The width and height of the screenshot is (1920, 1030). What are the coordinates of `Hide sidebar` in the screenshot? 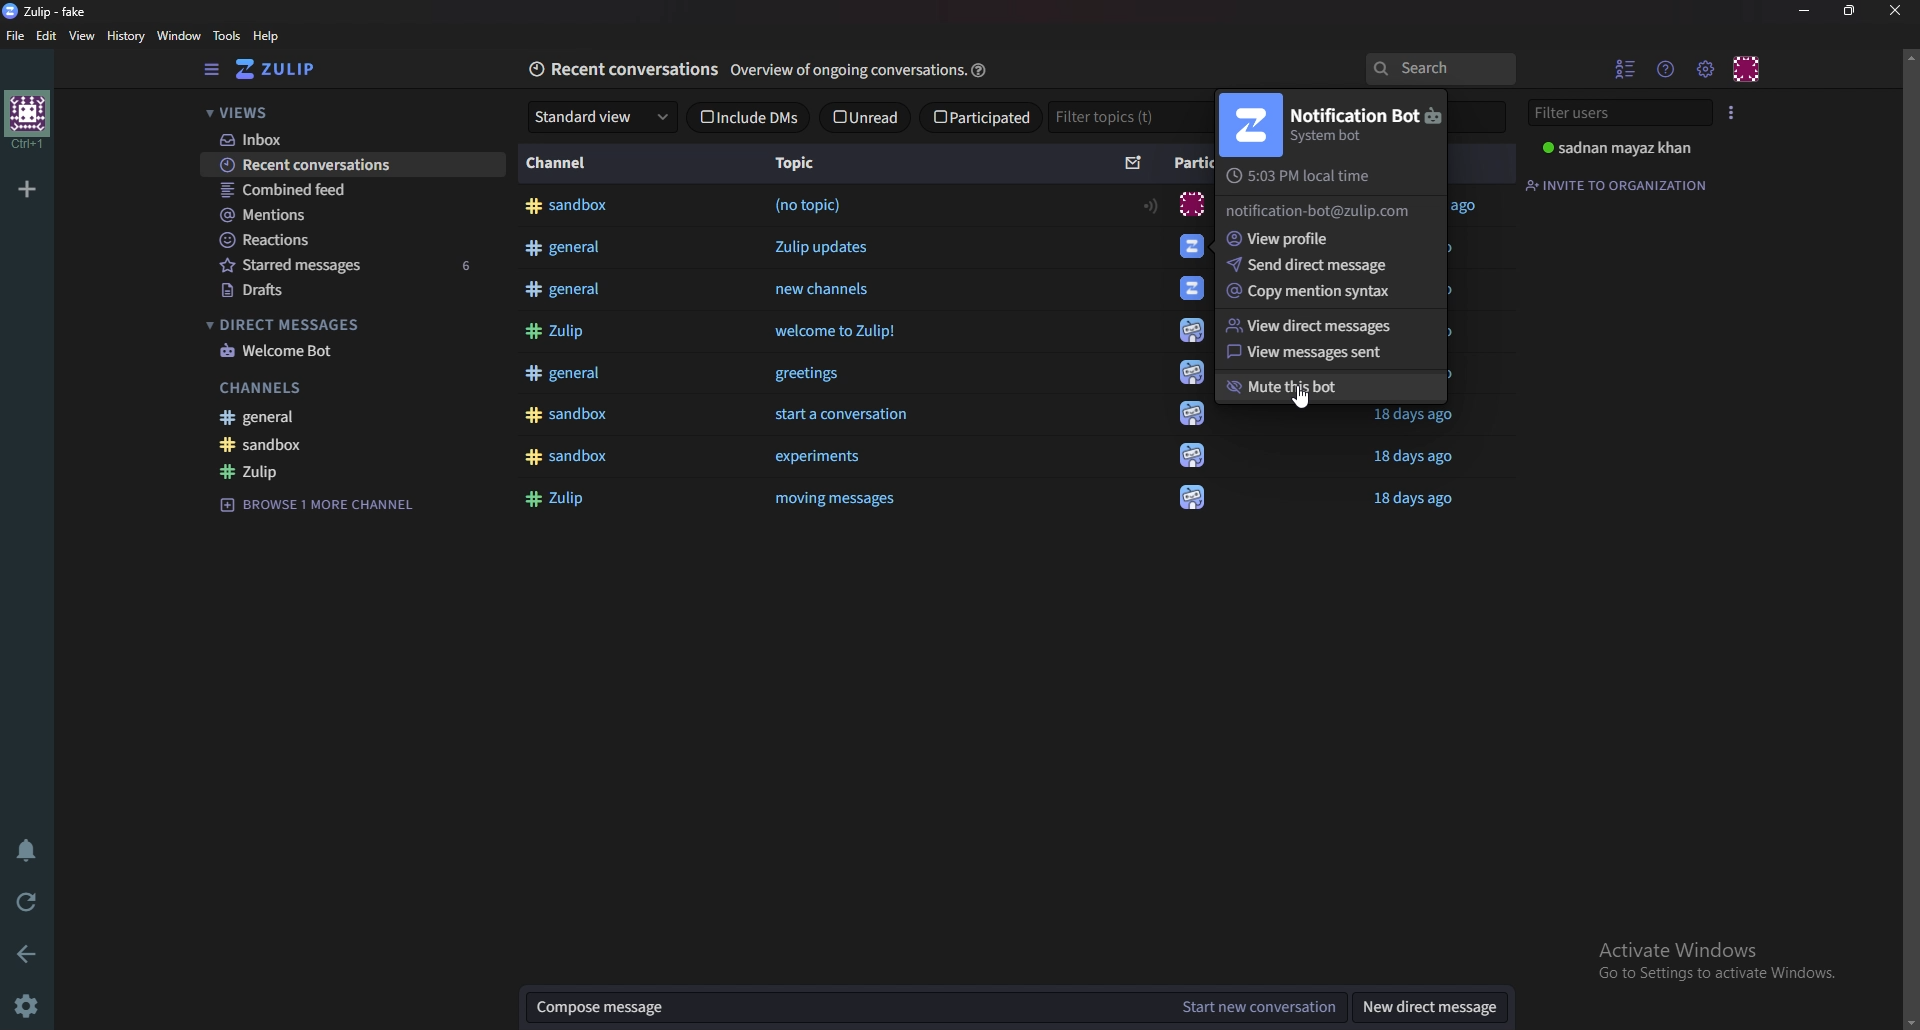 It's located at (213, 69).